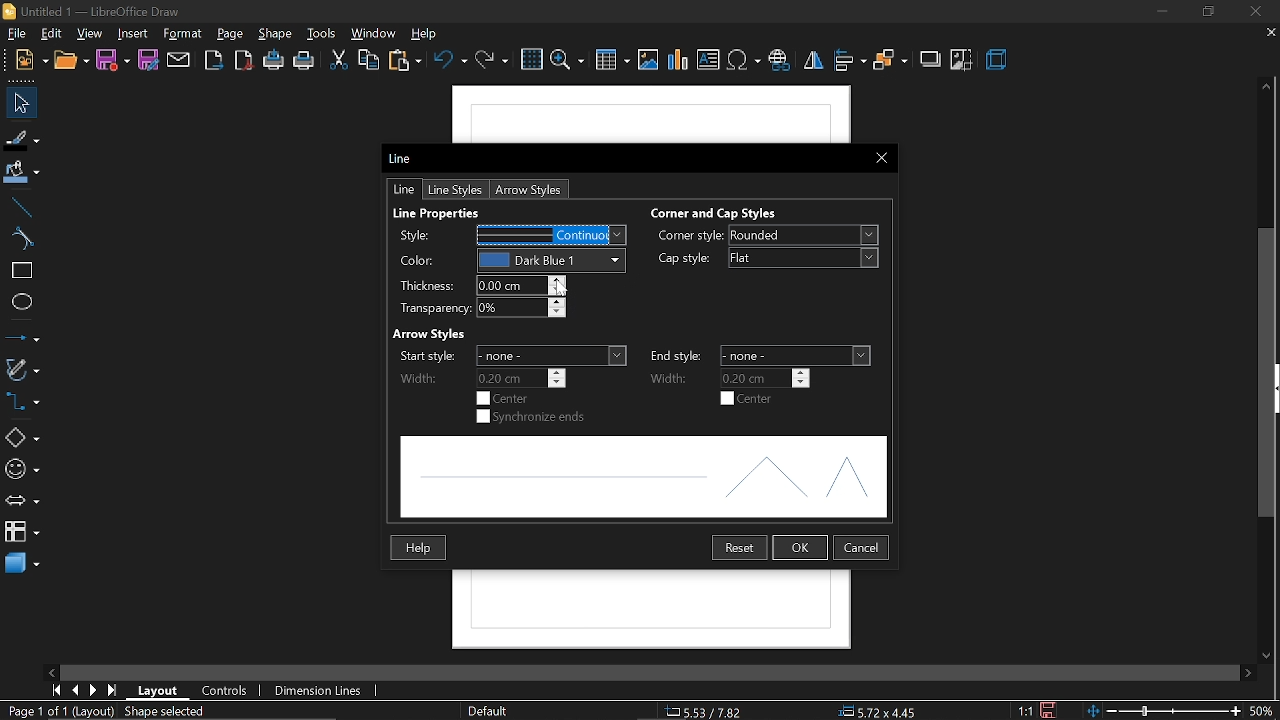  What do you see at coordinates (178, 61) in the screenshot?
I see `attach` at bounding box center [178, 61].